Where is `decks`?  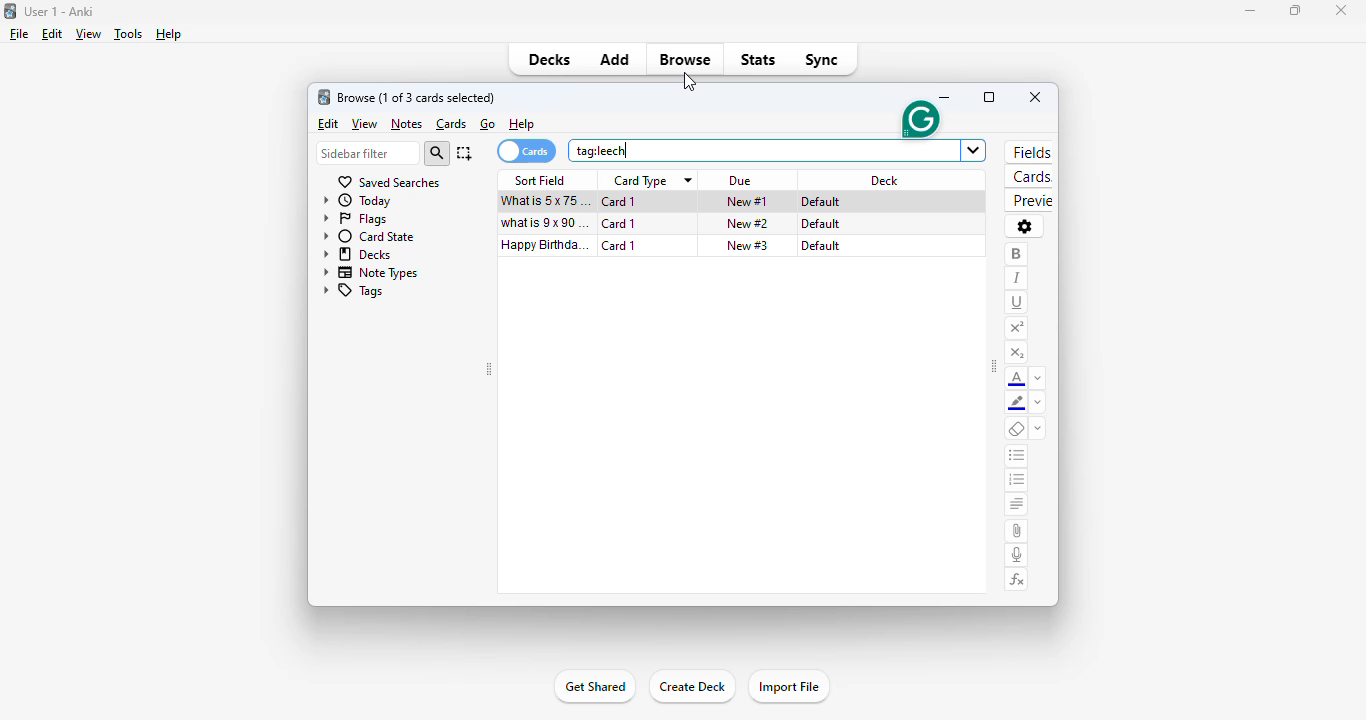 decks is located at coordinates (357, 254).